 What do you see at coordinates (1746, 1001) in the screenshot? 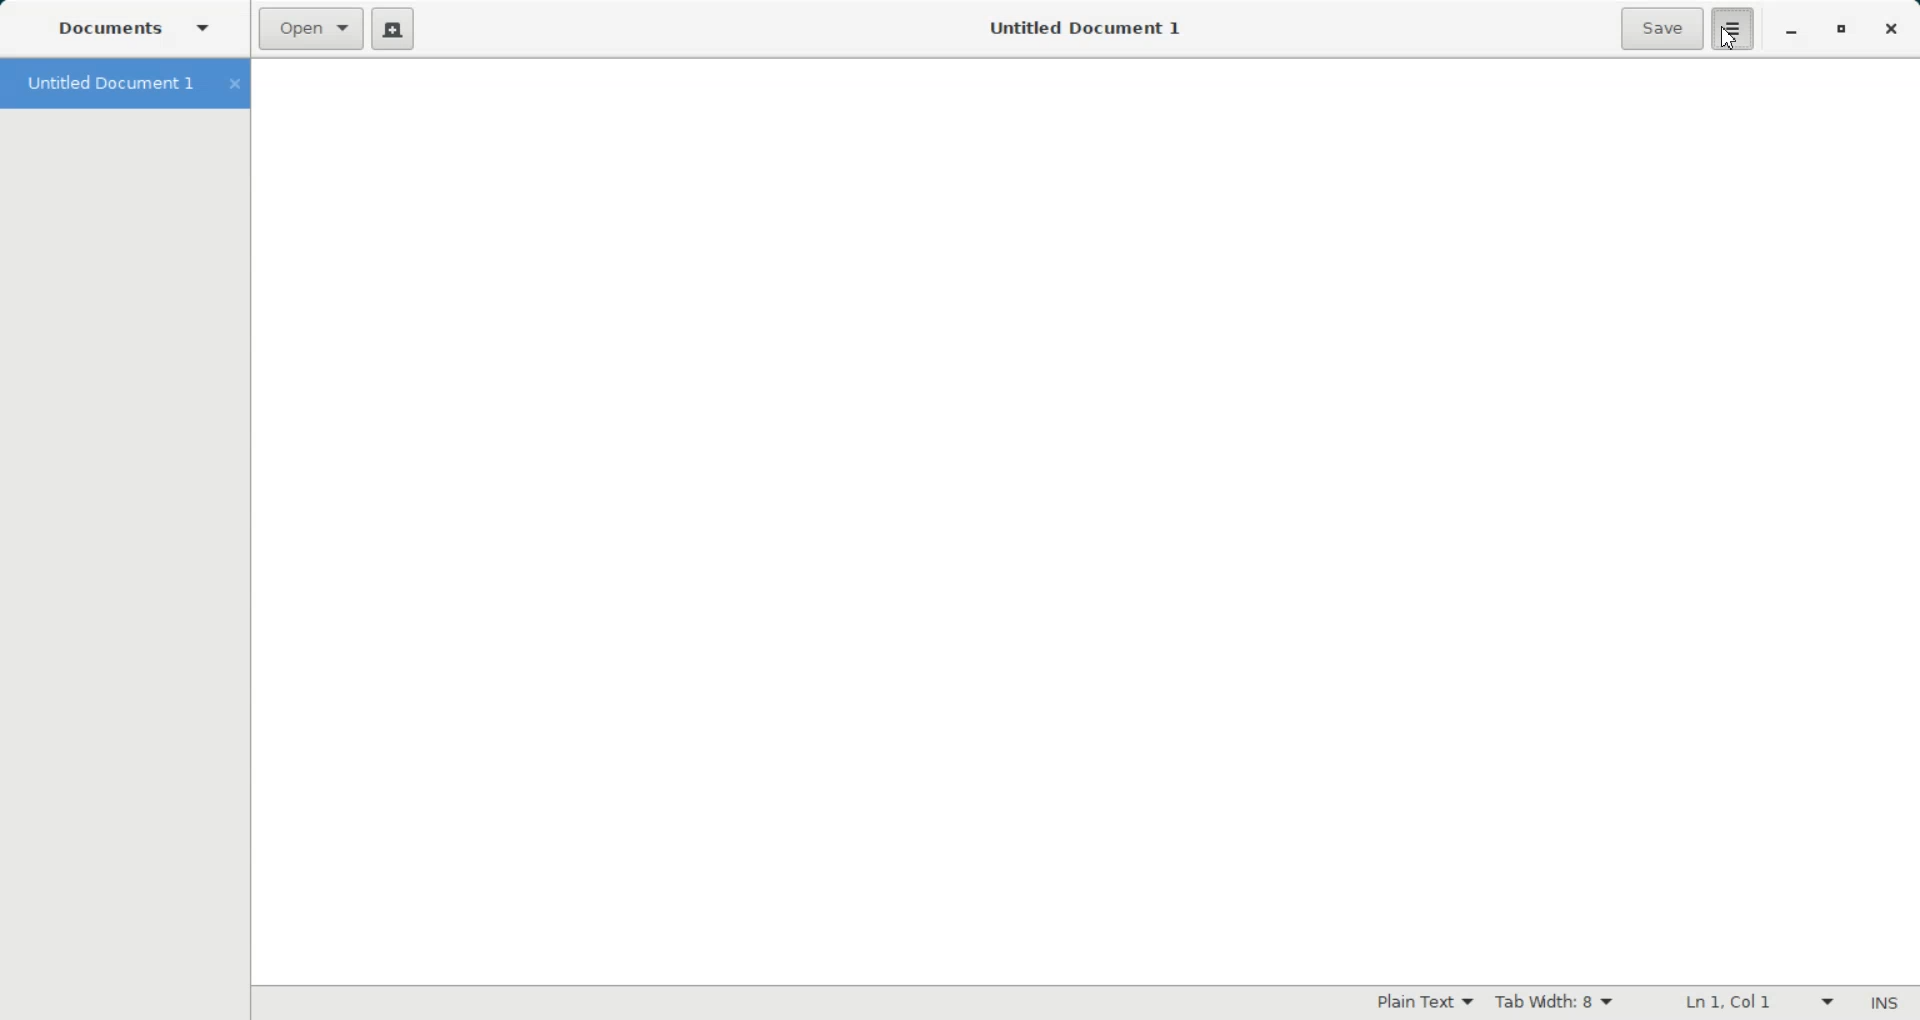
I see `Line Column` at bounding box center [1746, 1001].